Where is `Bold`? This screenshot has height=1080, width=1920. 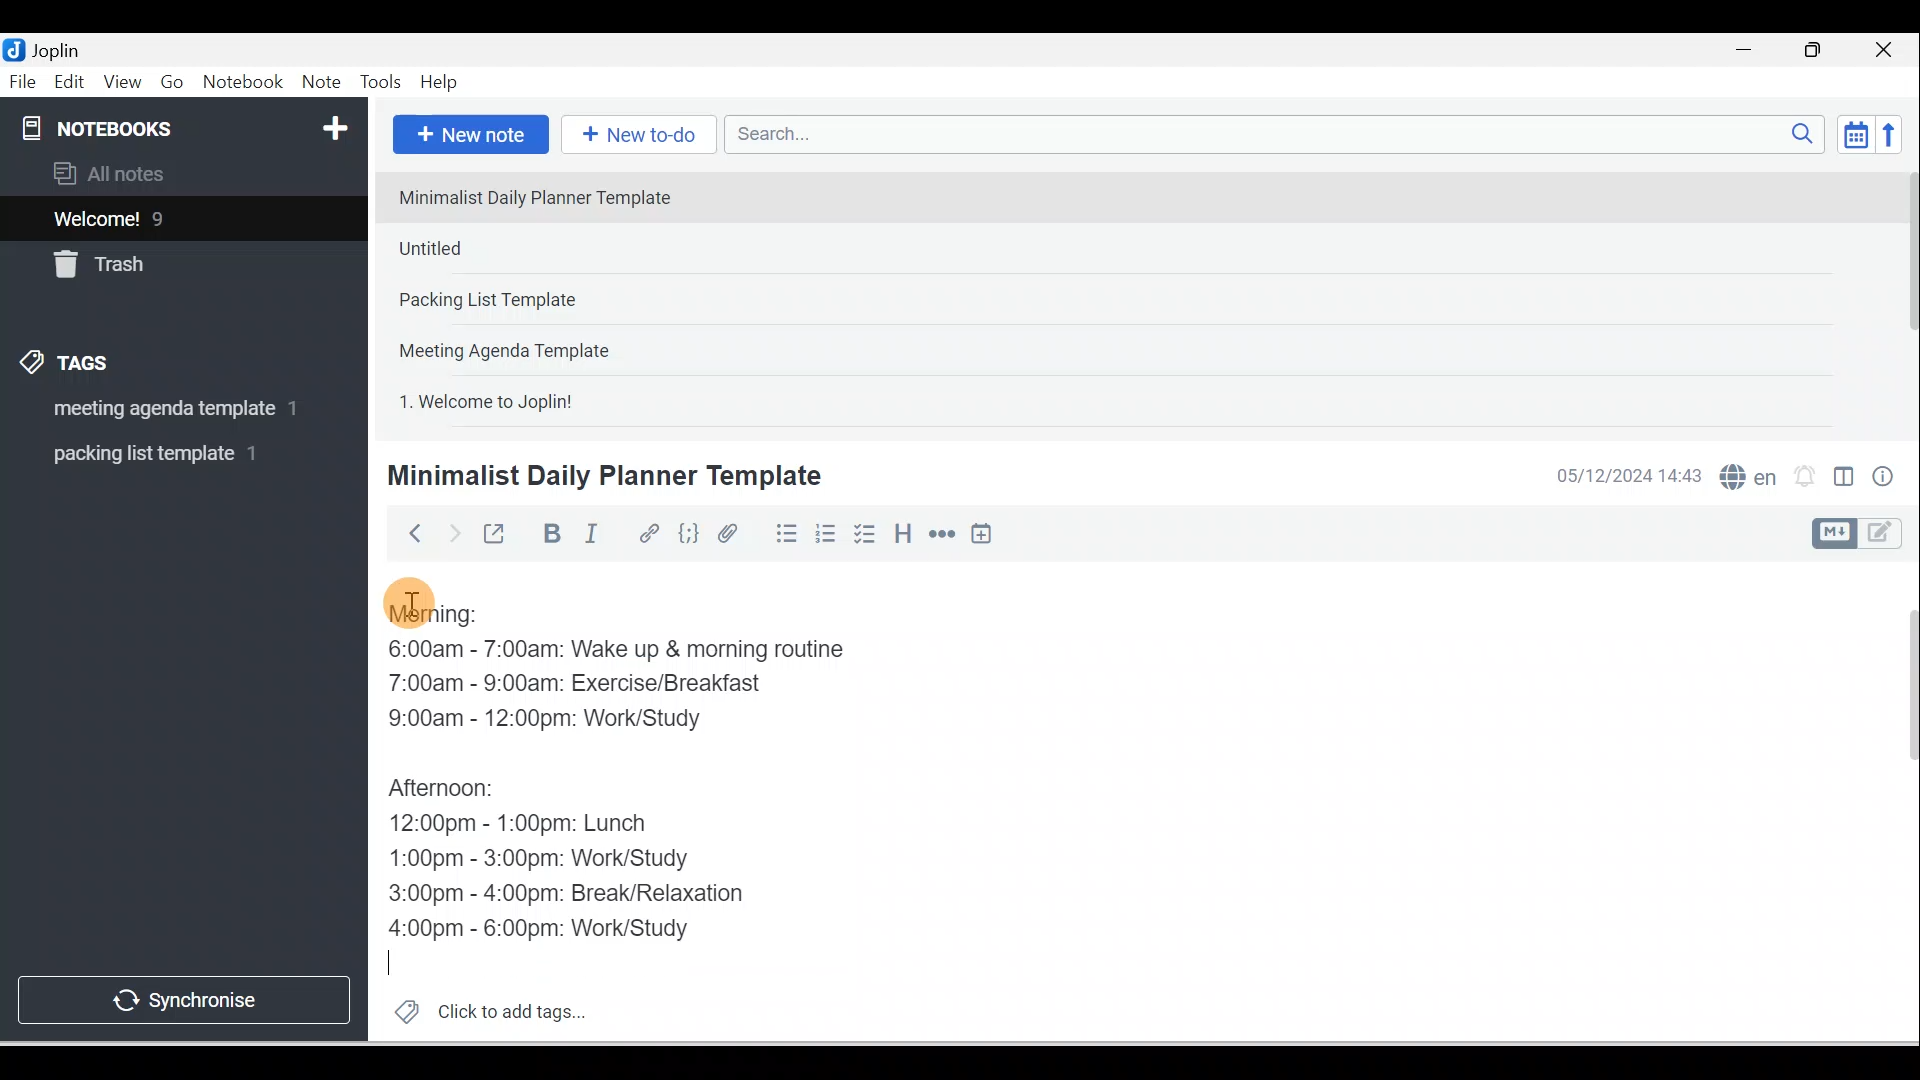
Bold is located at coordinates (549, 534).